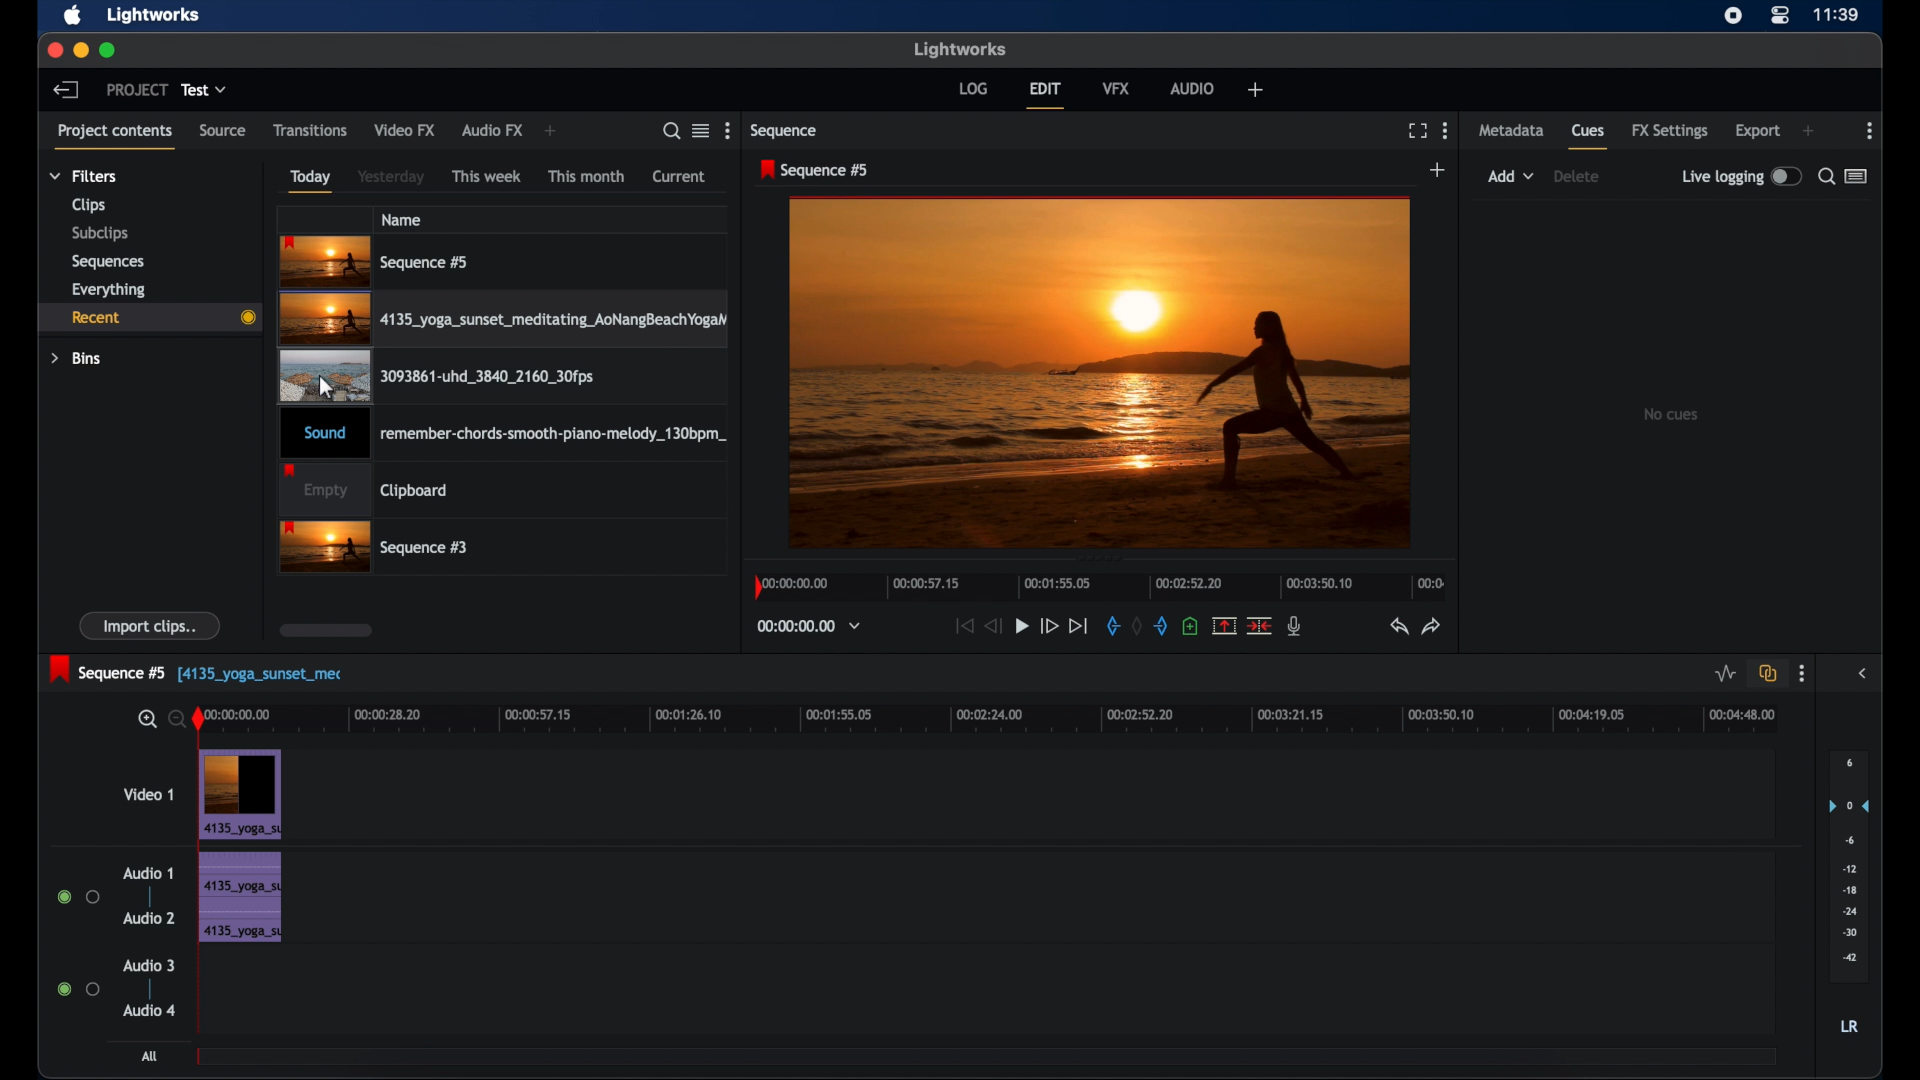 The height and width of the screenshot is (1080, 1920). Describe the element at coordinates (364, 489) in the screenshot. I see `clipboard` at that location.